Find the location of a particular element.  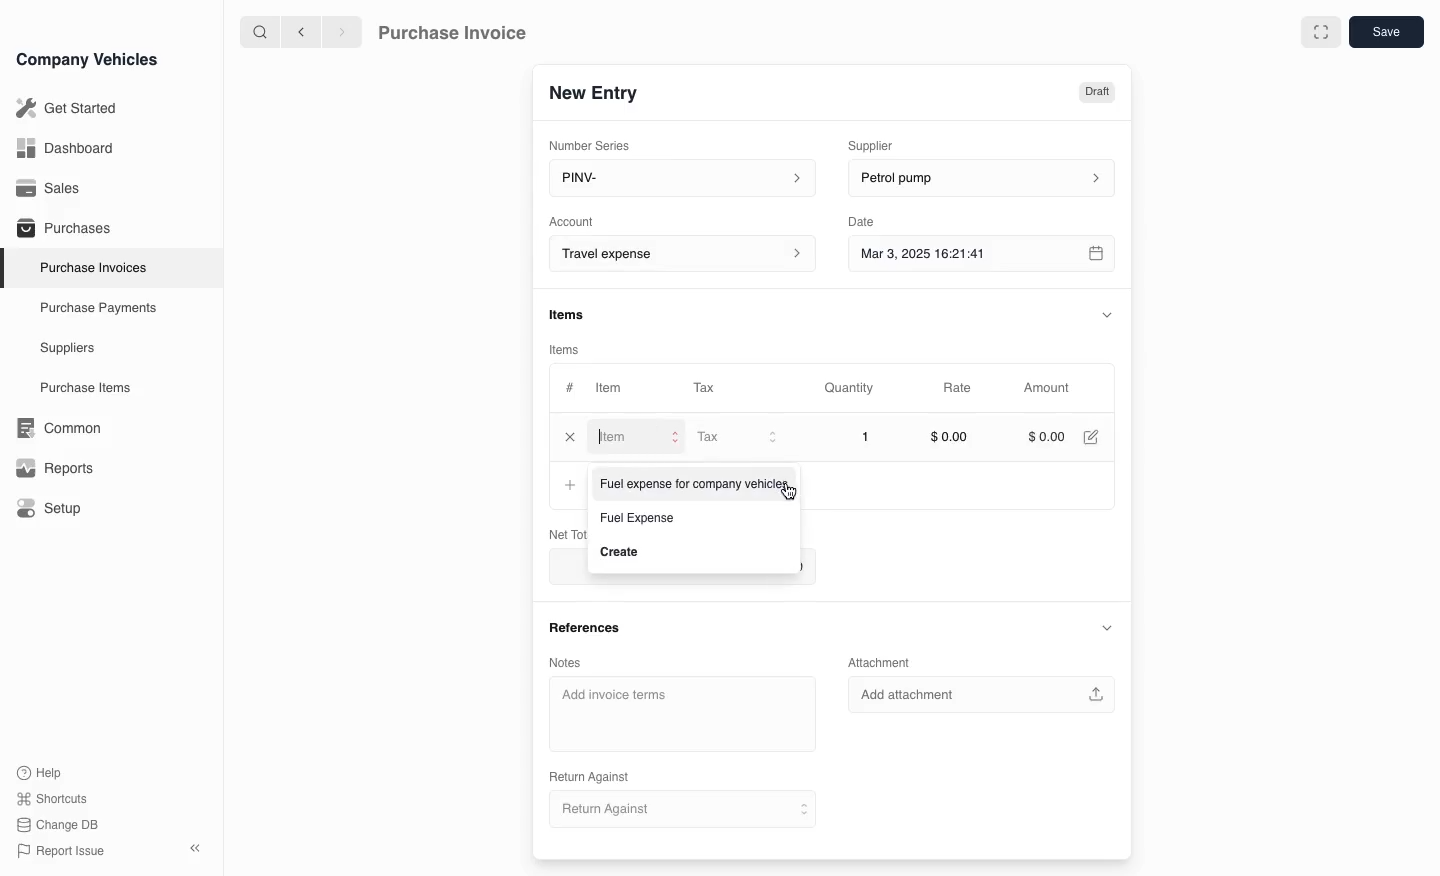

New Entry is located at coordinates (603, 91).